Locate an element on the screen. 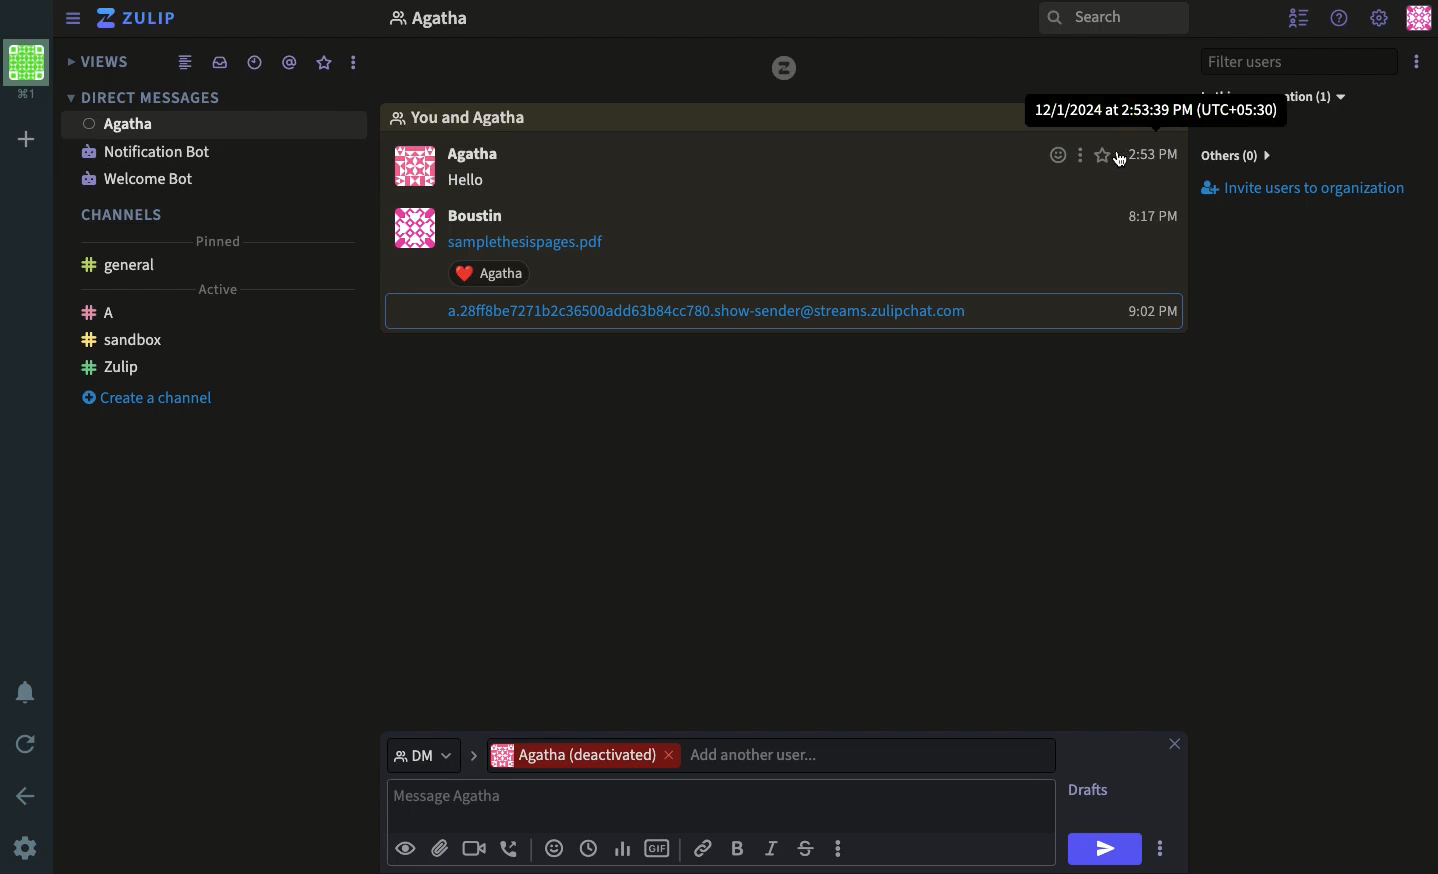 Image resolution: width=1438 pixels, height=874 pixels. zulip logo is located at coordinates (785, 69).